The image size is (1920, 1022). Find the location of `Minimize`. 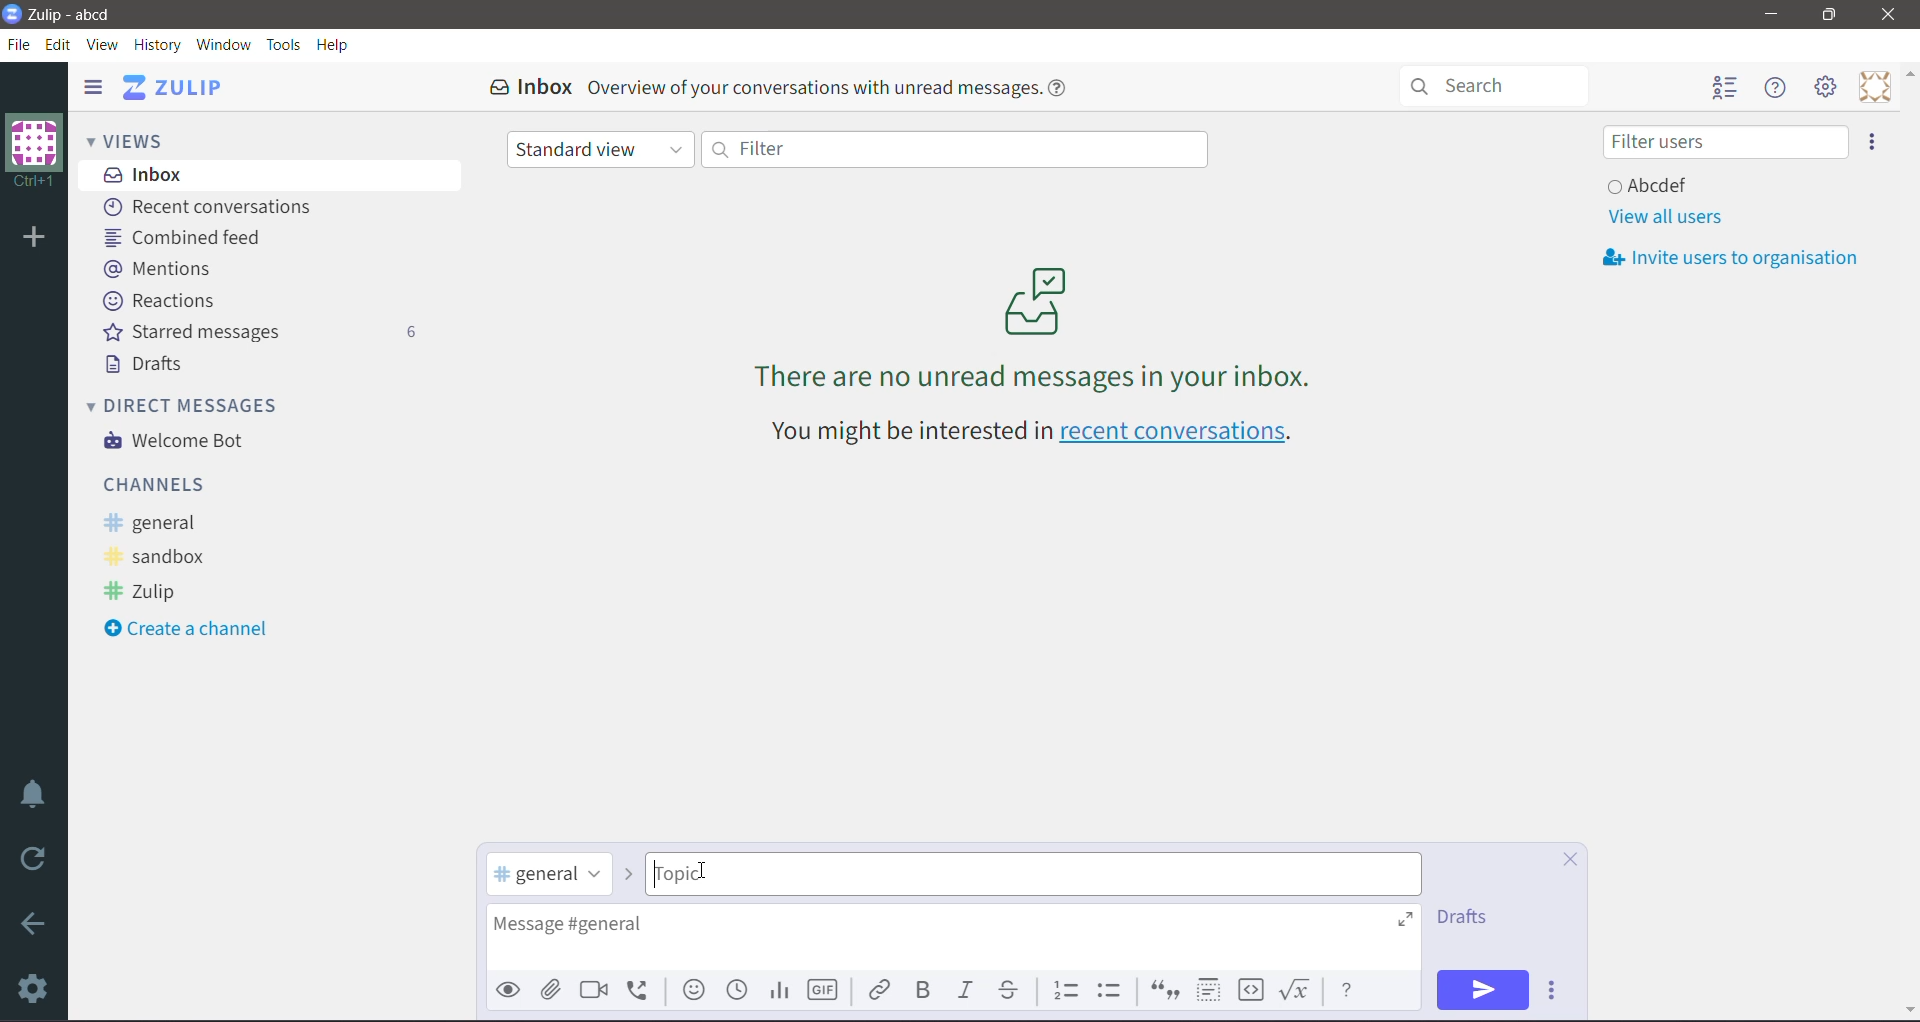

Minimize is located at coordinates (1772, 14).